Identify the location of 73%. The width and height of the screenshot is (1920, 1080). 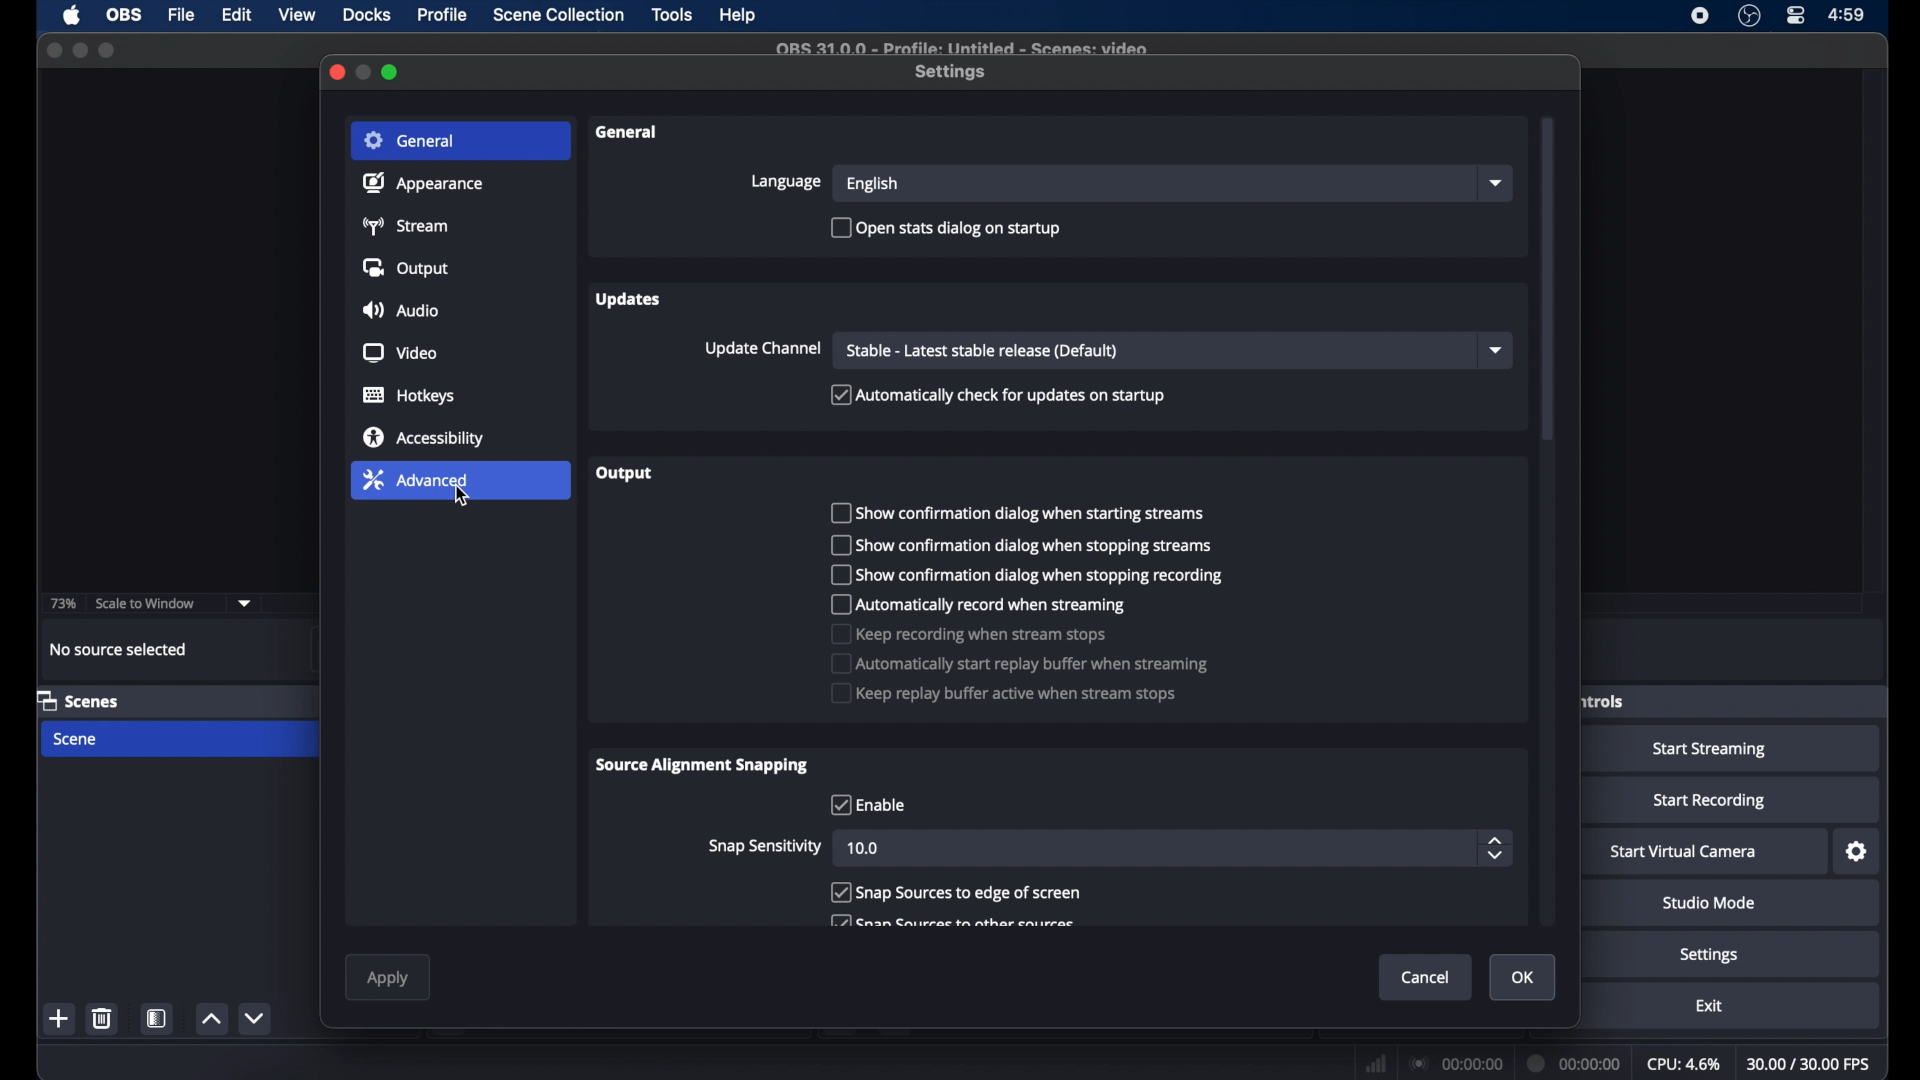
(62, 603).